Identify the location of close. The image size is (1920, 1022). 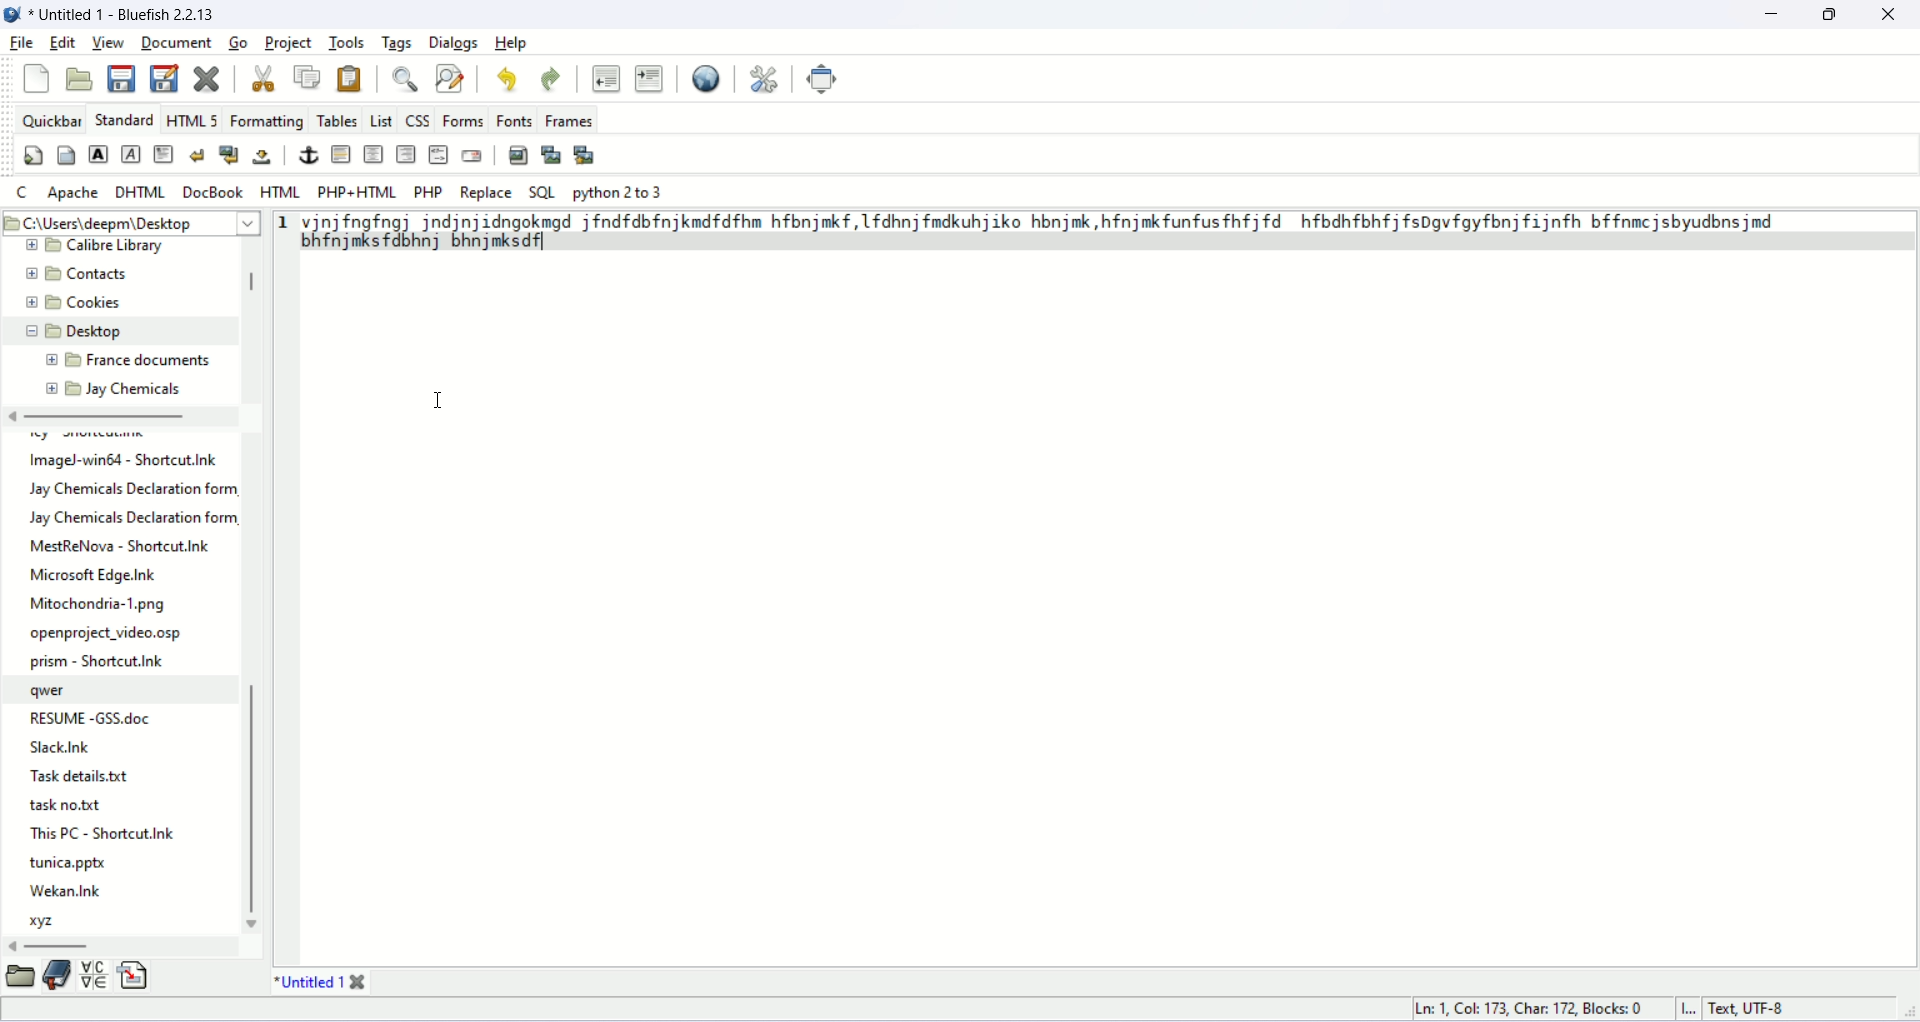
(1888, 15).